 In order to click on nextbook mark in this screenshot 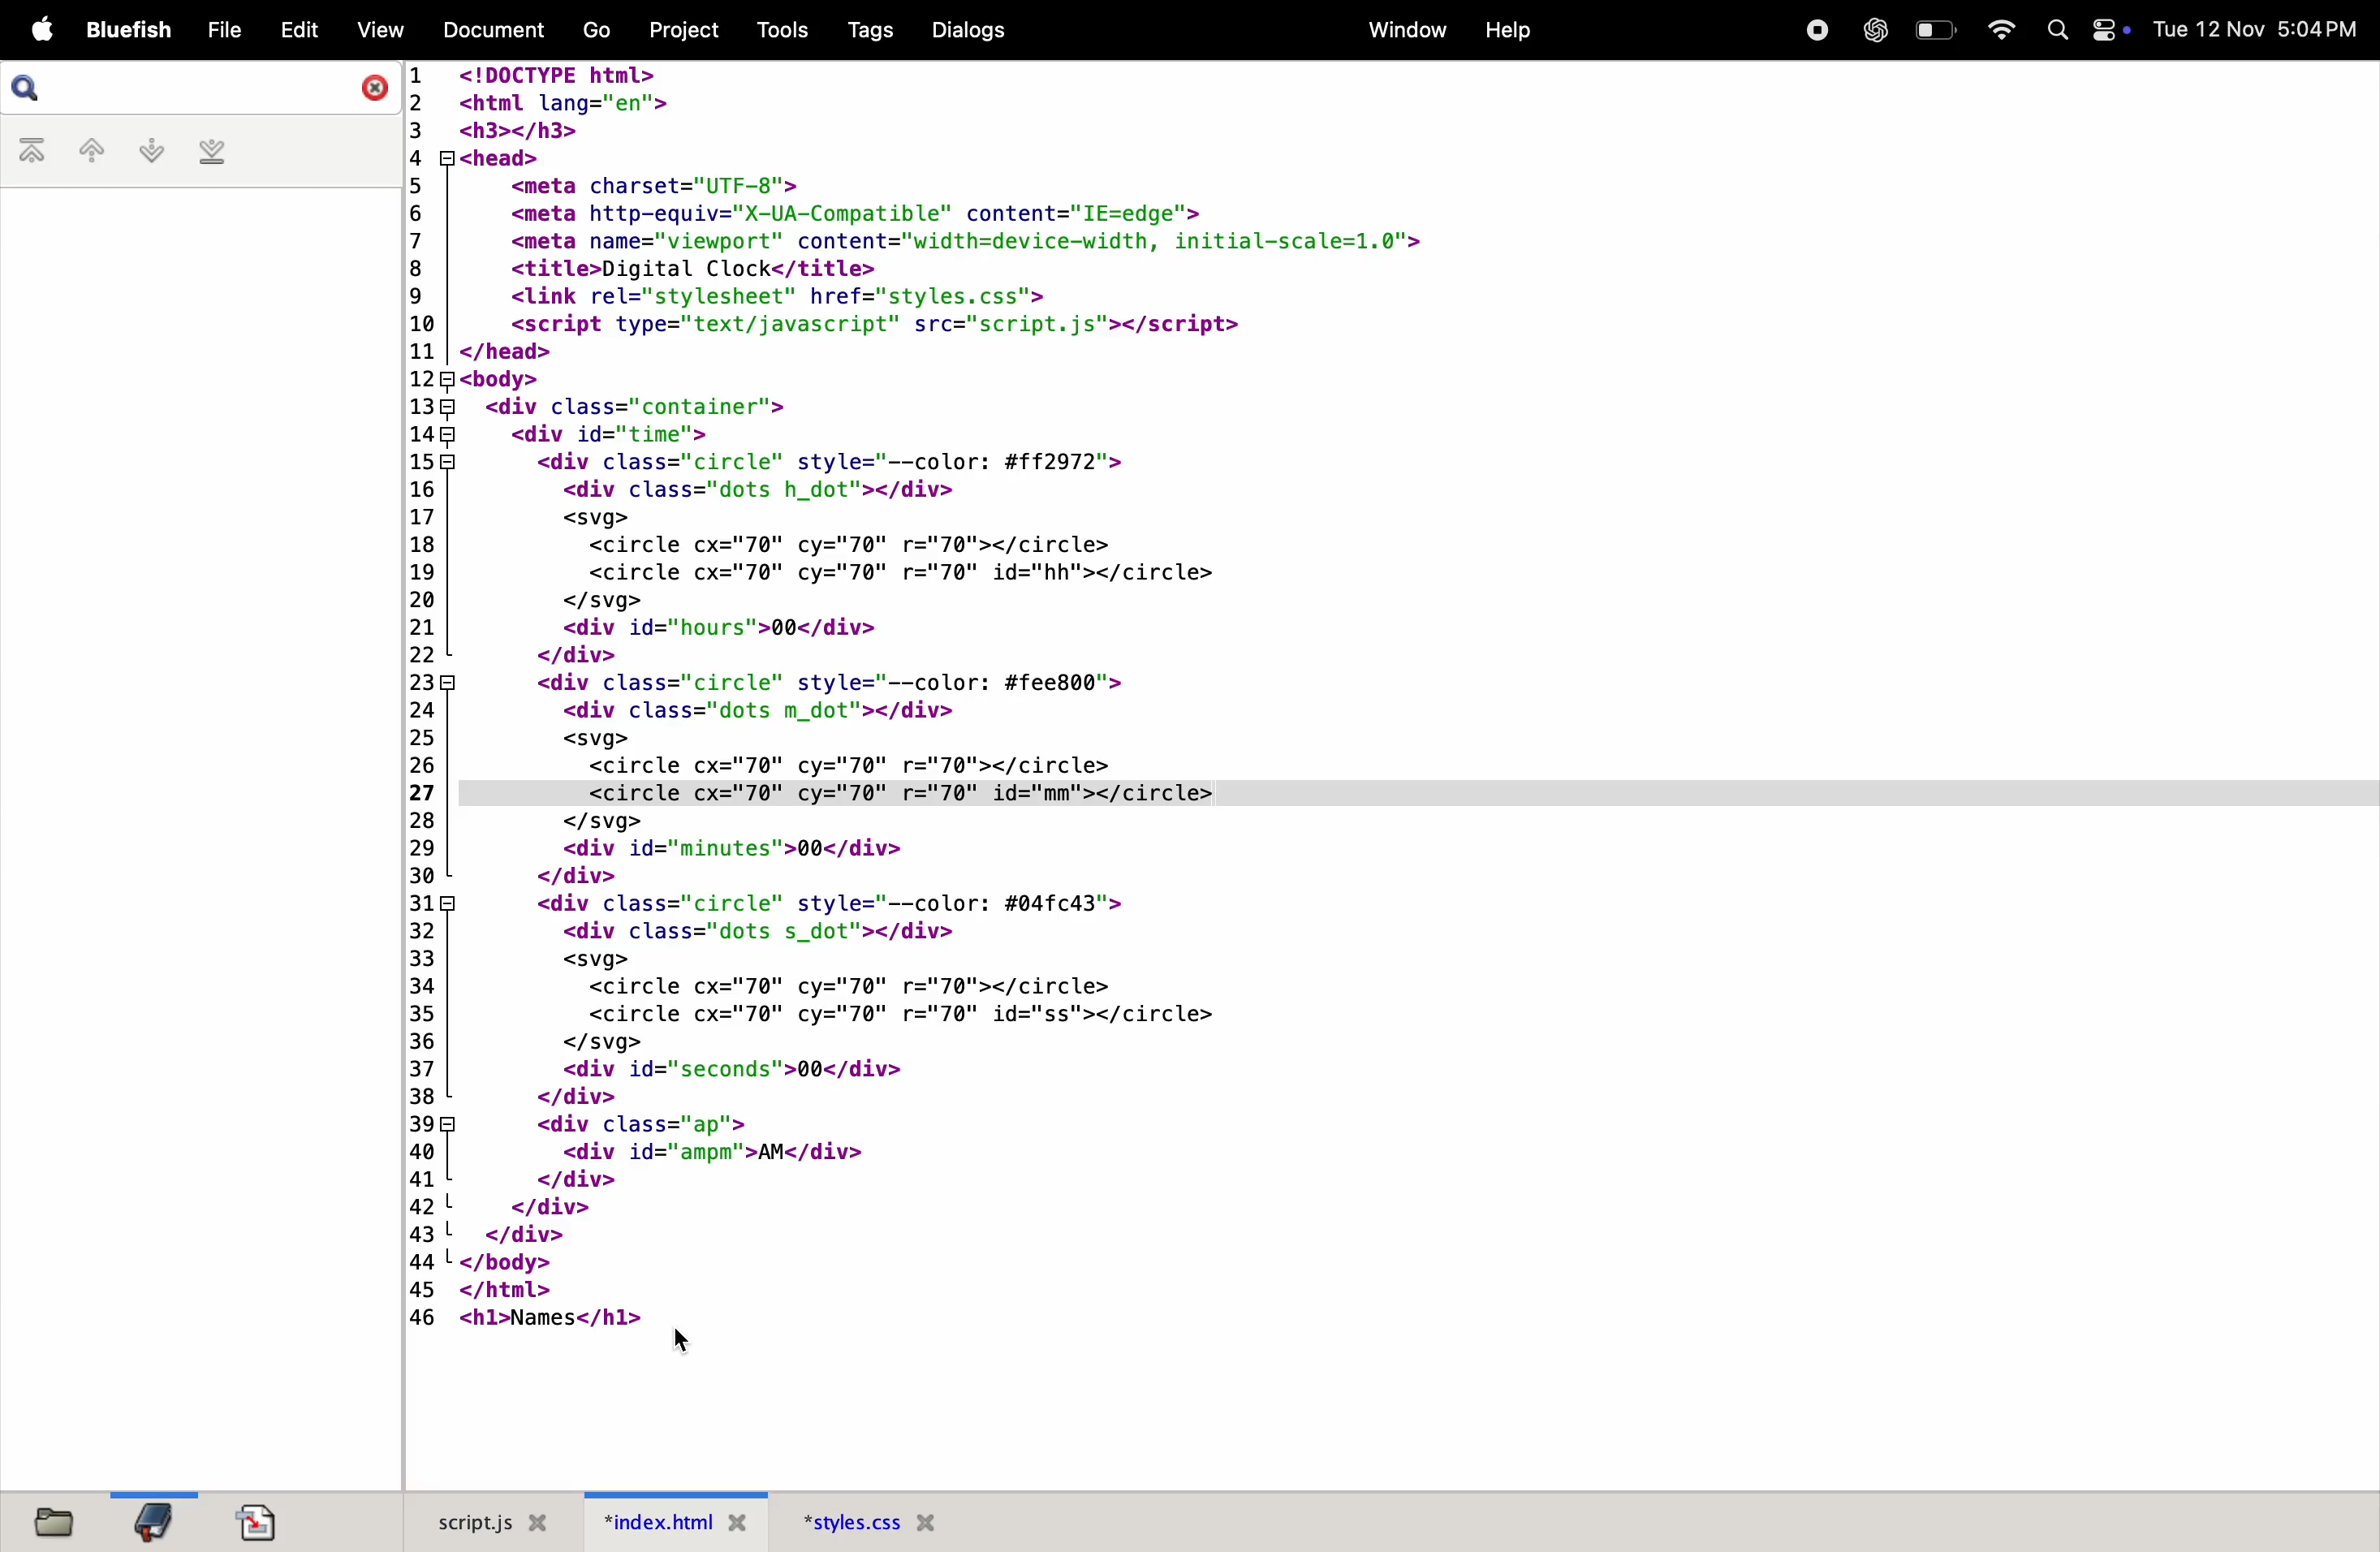, I will do `click(149, 149)`.